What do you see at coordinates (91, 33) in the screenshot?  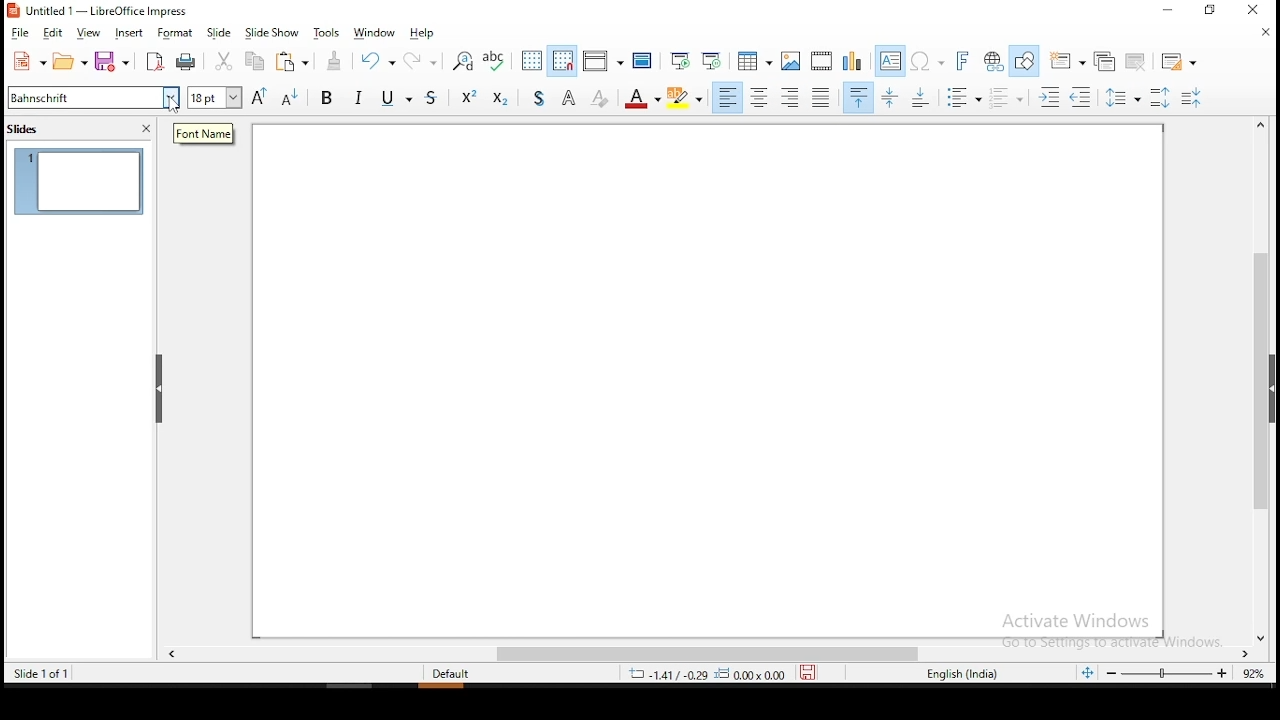 I see `view` at bounding box center [91, 33].